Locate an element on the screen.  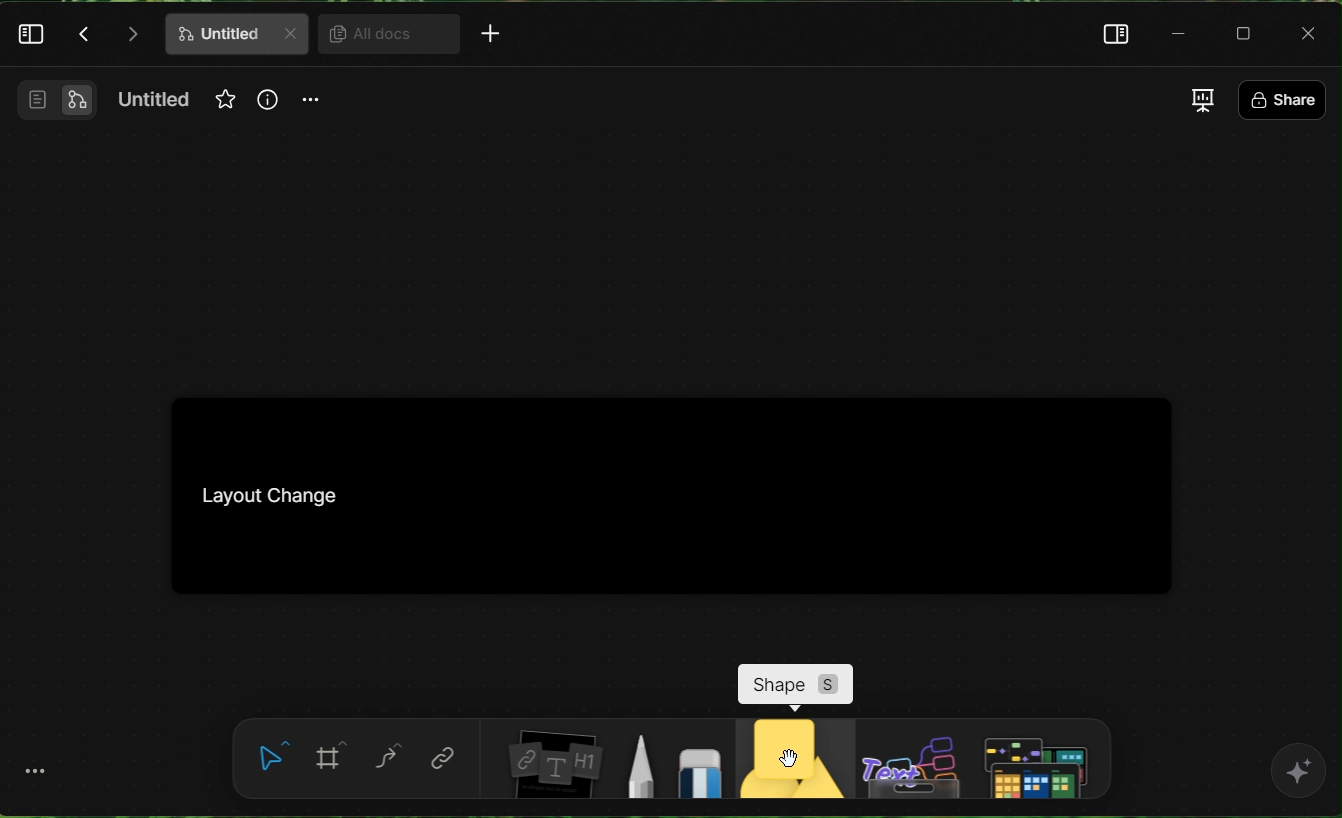
Close is located at coordinates (1311, 32).